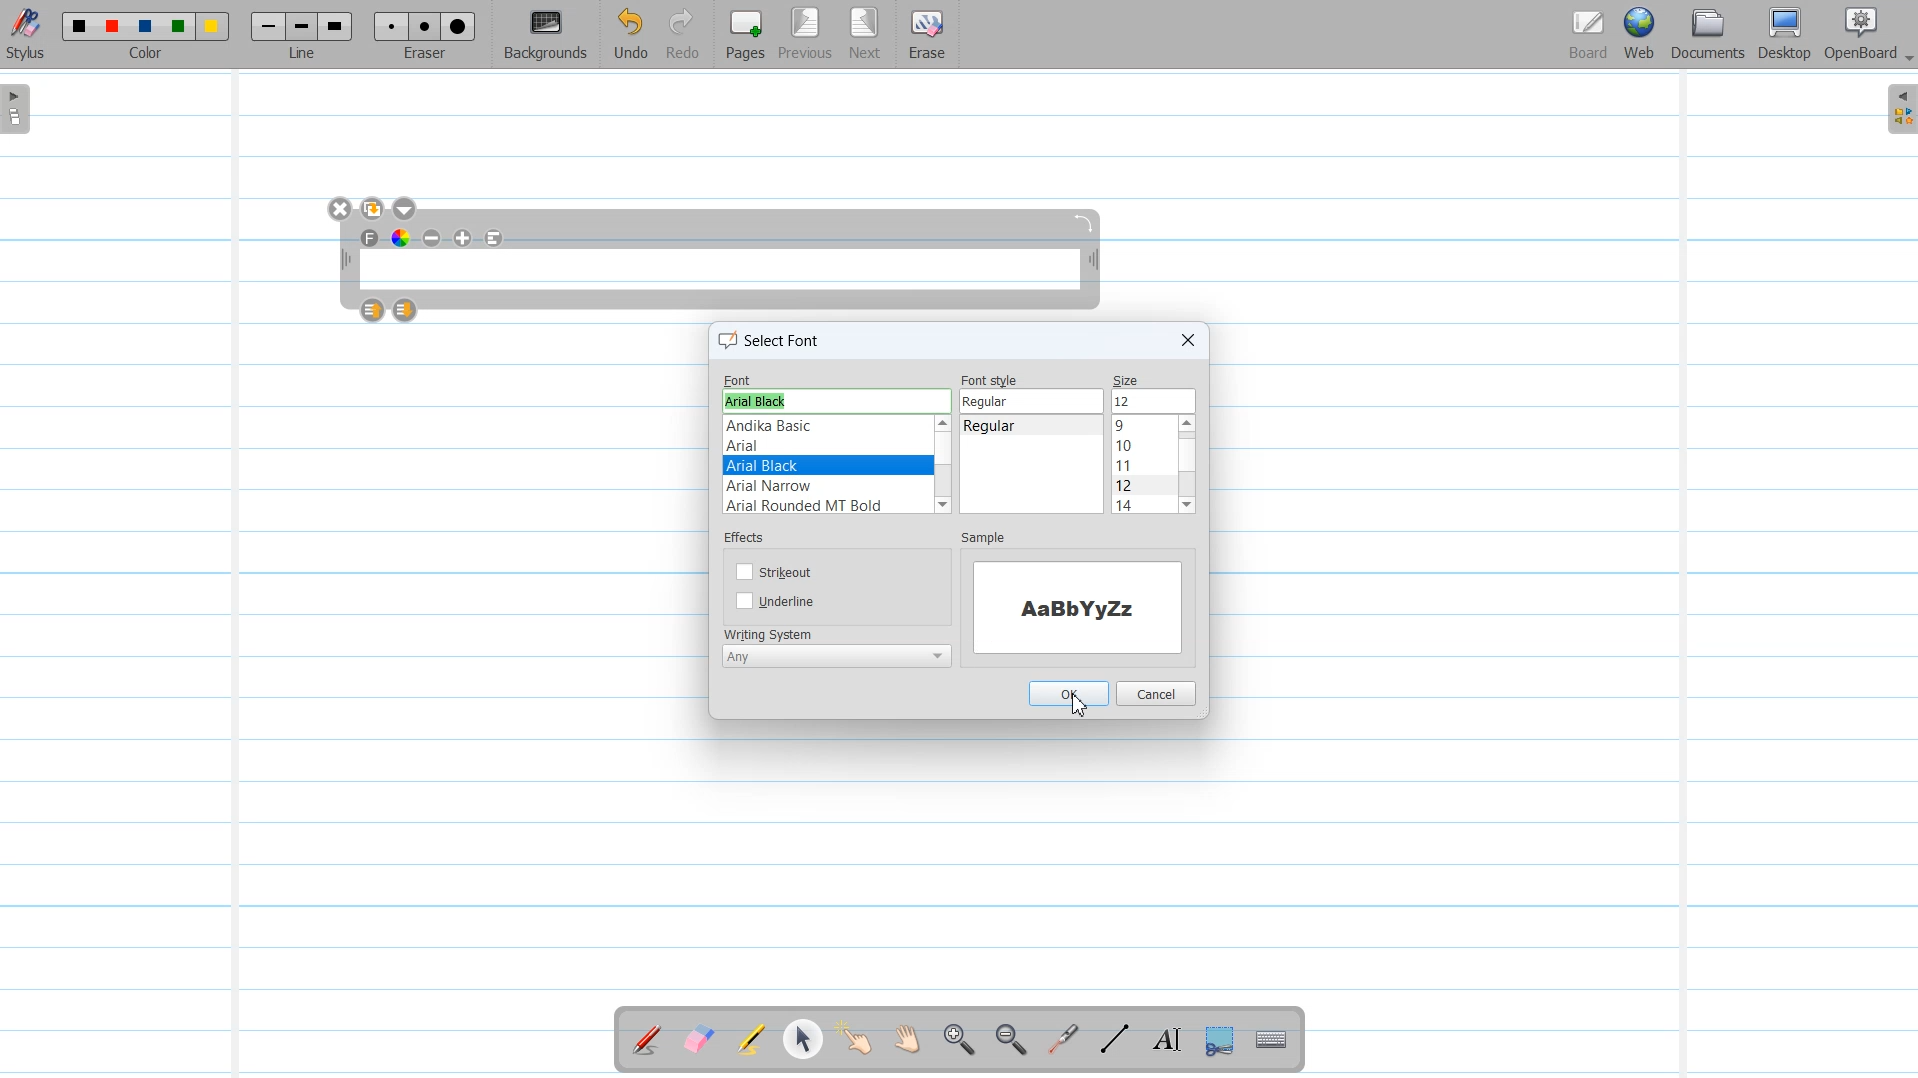 The image size is (1918, 1078). I want to click on Text Color, so click(401, 237).